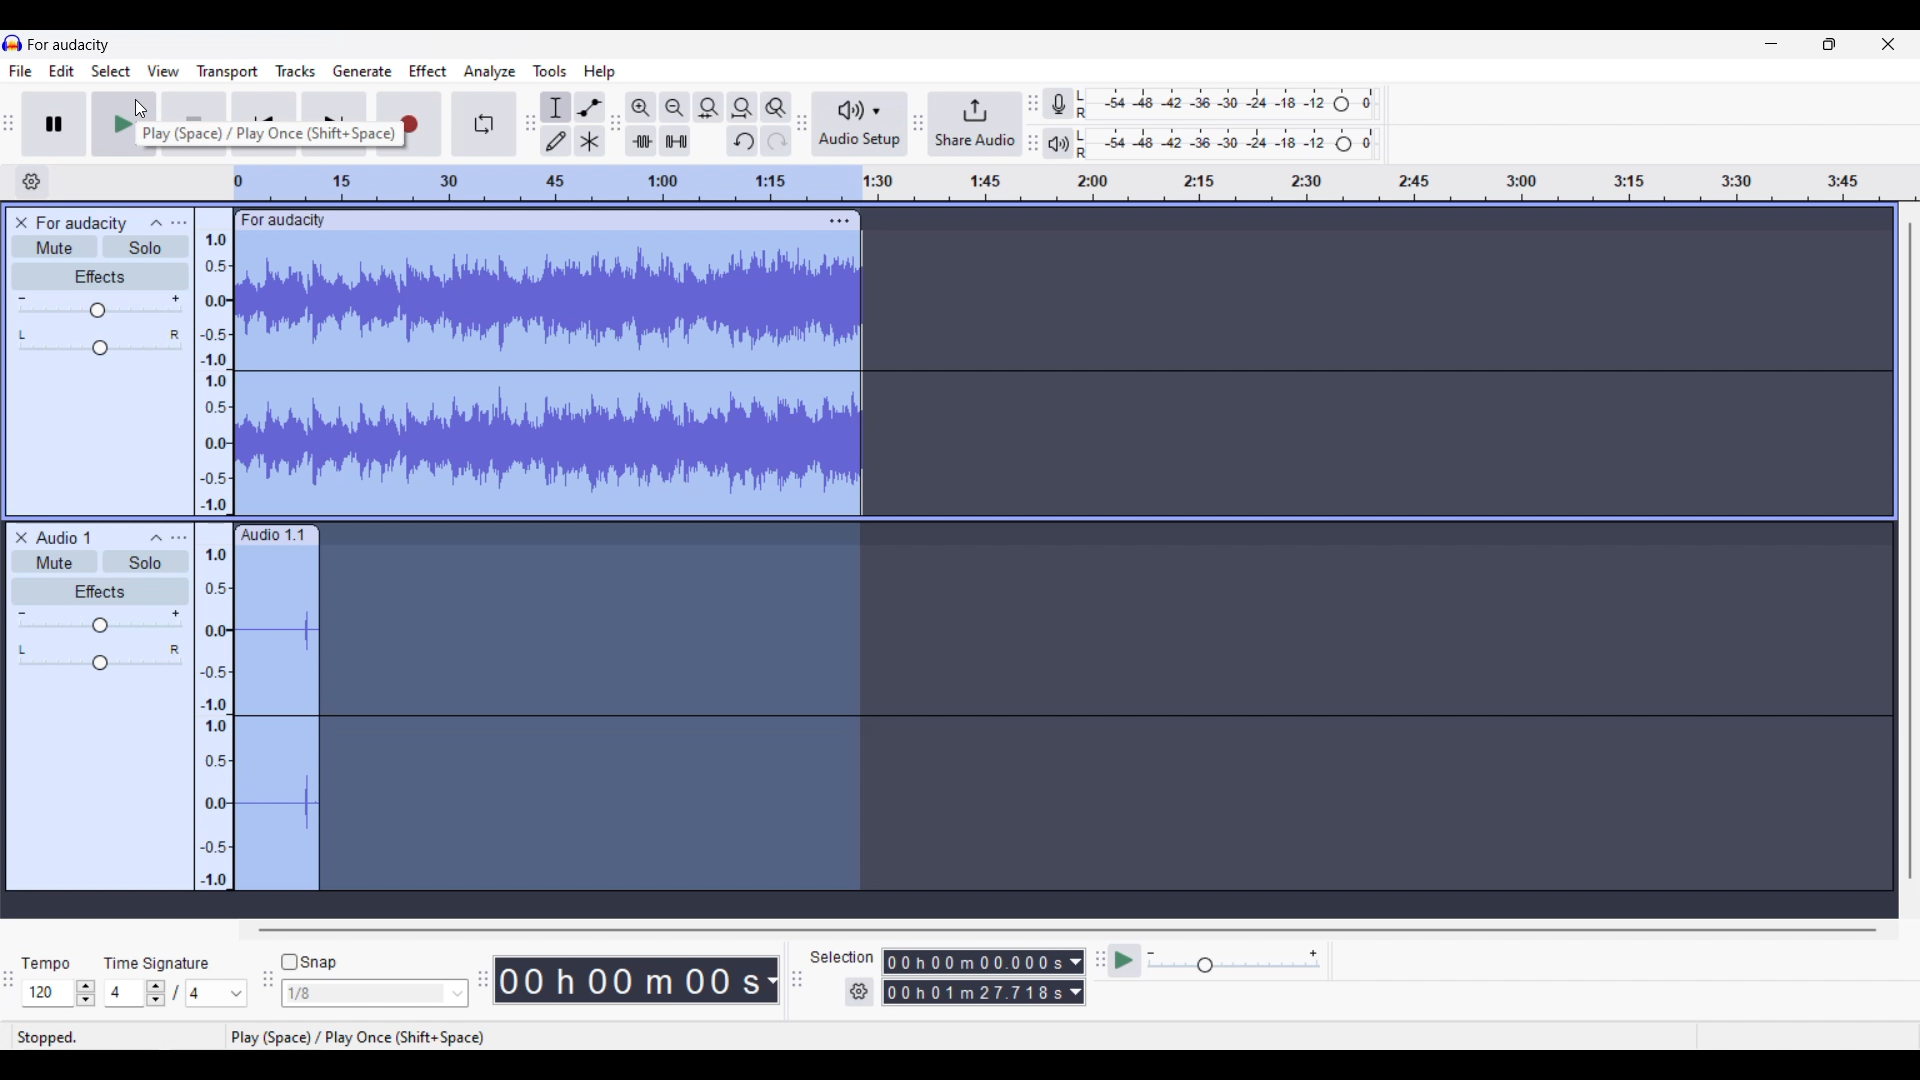 Image resolution: width=1920 pixels, height=1080 pixels. What do you see at coordinates (124, 124) in the screenshot?
I see `Play/Play once` at bounding box center [124, 124].